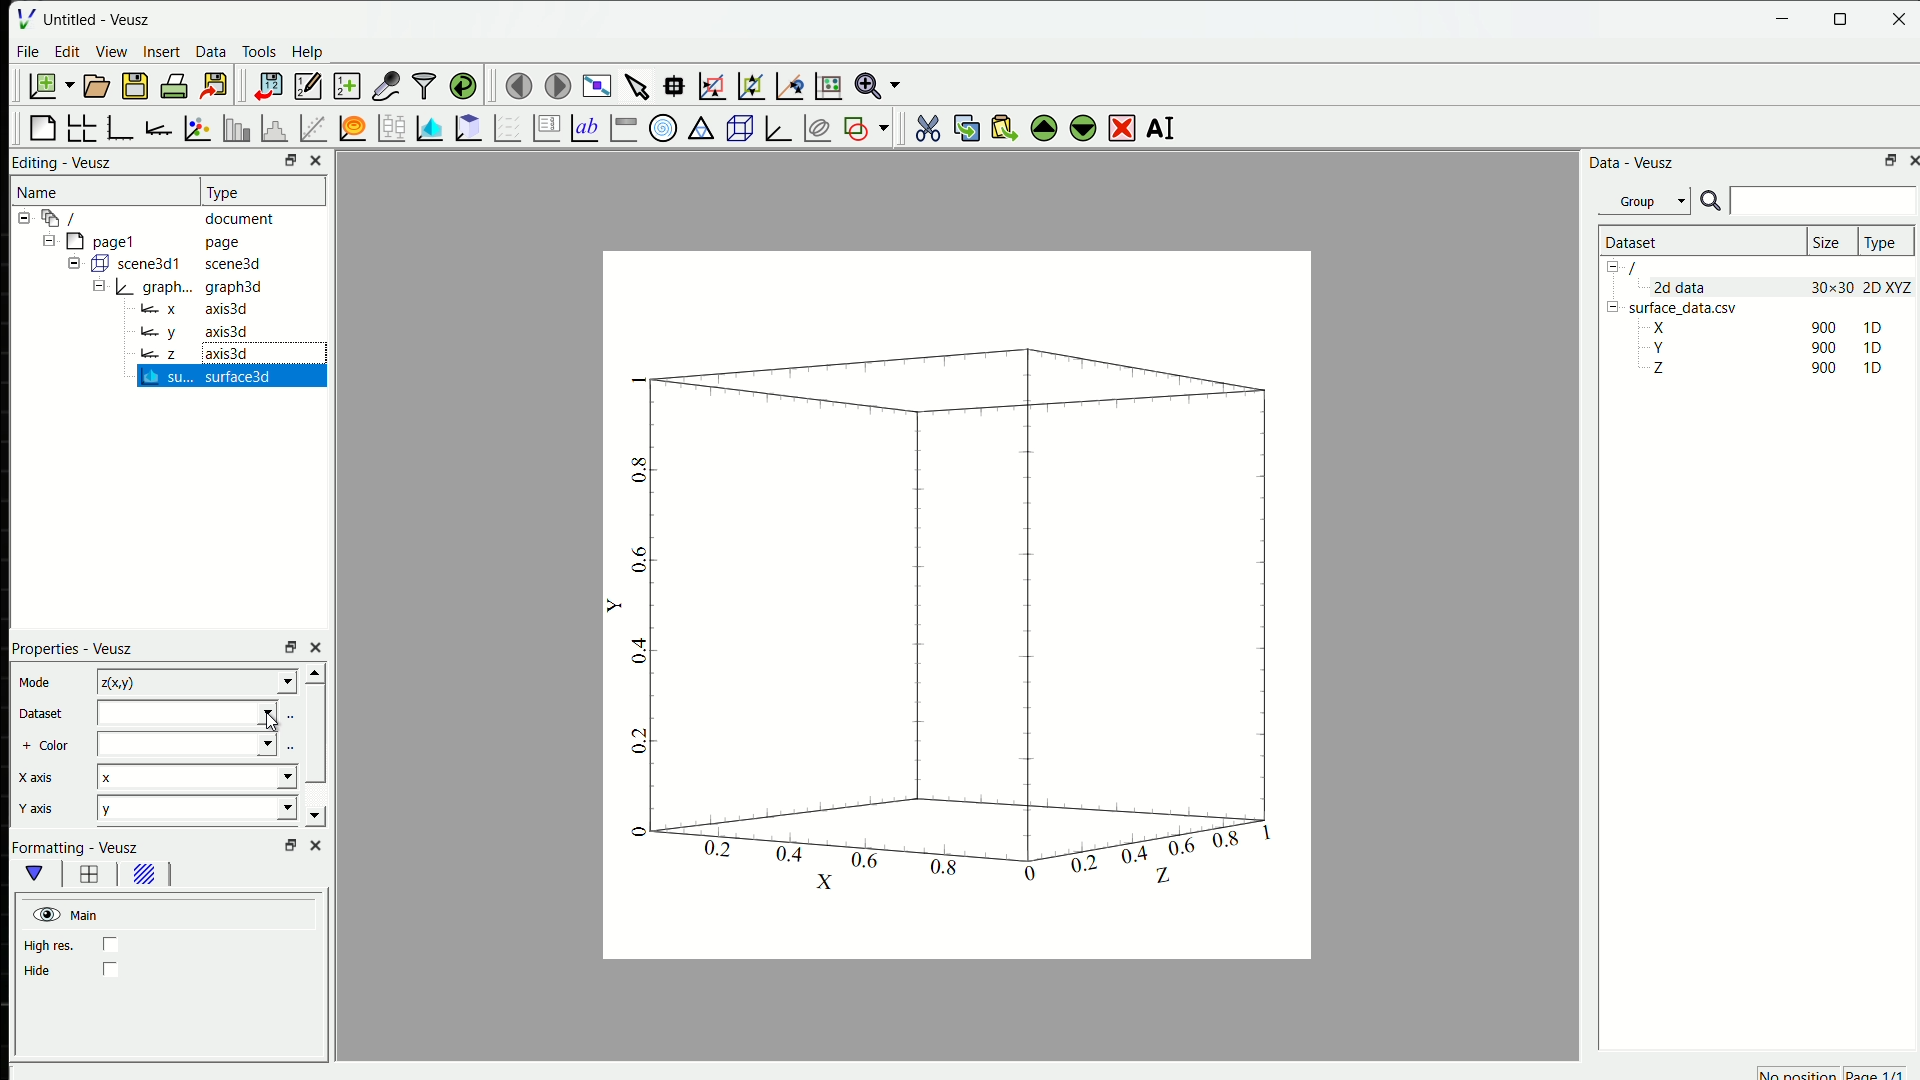  What do you see at coordinates (36, 777) in the screenshot?
I see `X axis` at bounding box center [36, 777].